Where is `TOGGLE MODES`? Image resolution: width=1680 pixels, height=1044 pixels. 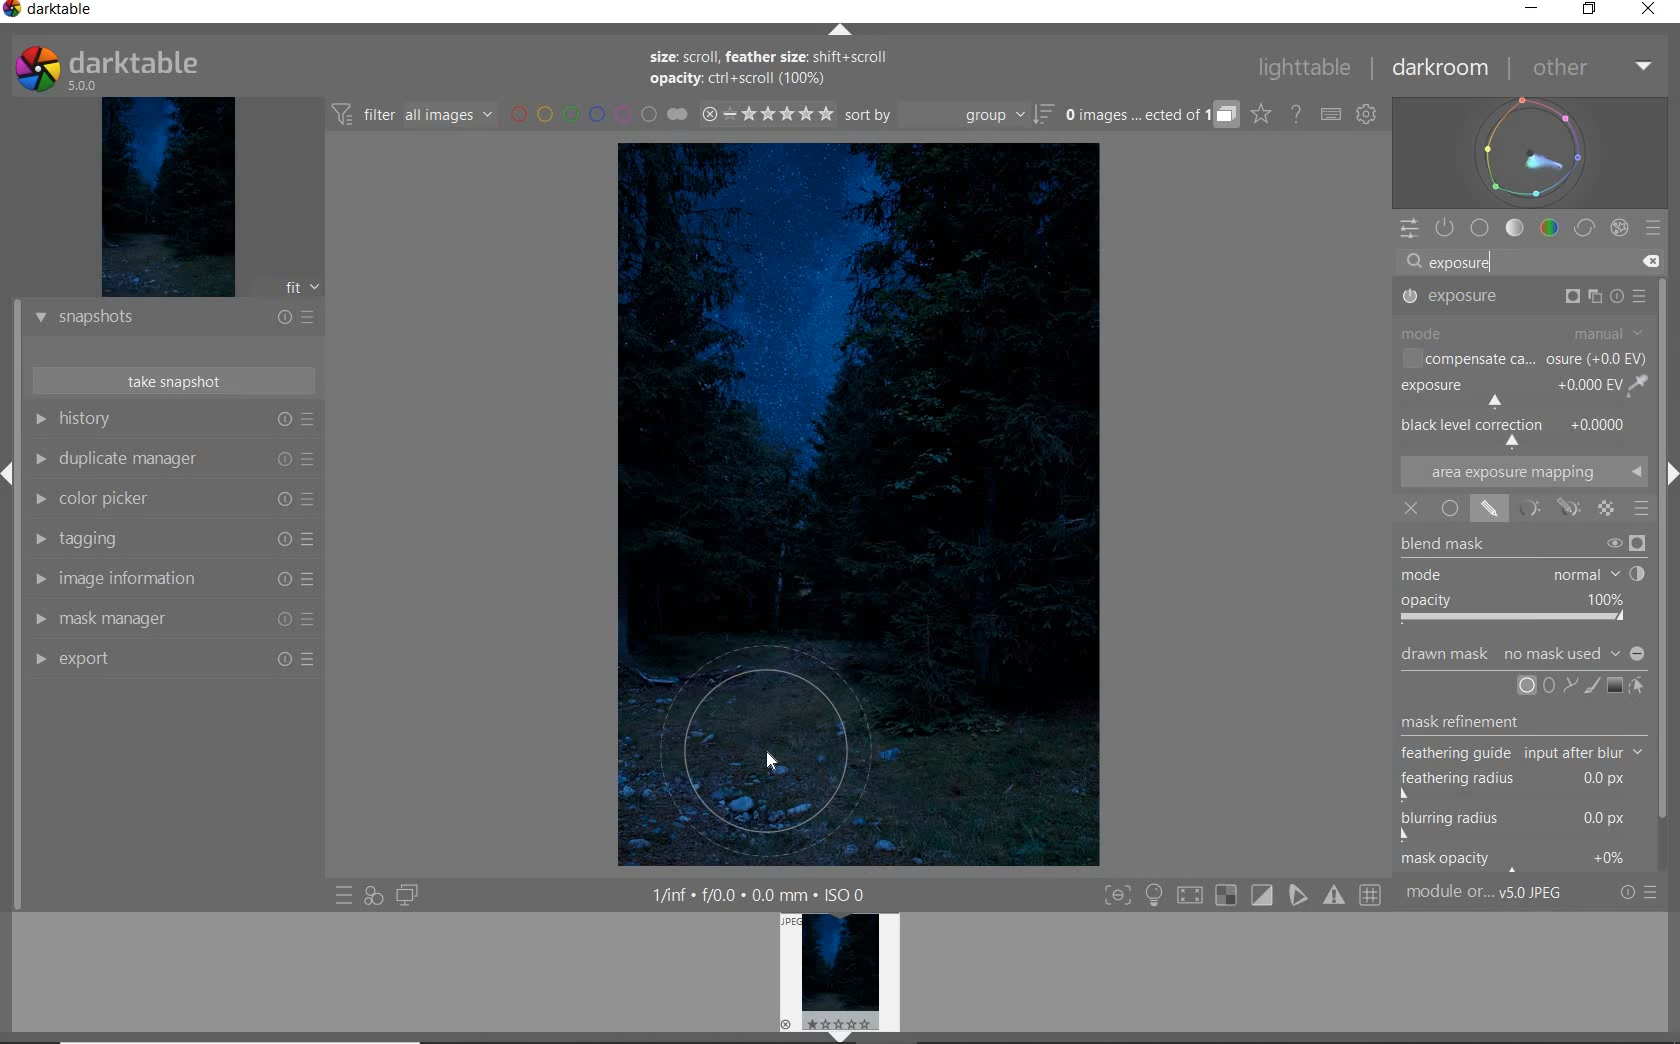
TOGGLE MODES is located at coordinates (1242, 895).